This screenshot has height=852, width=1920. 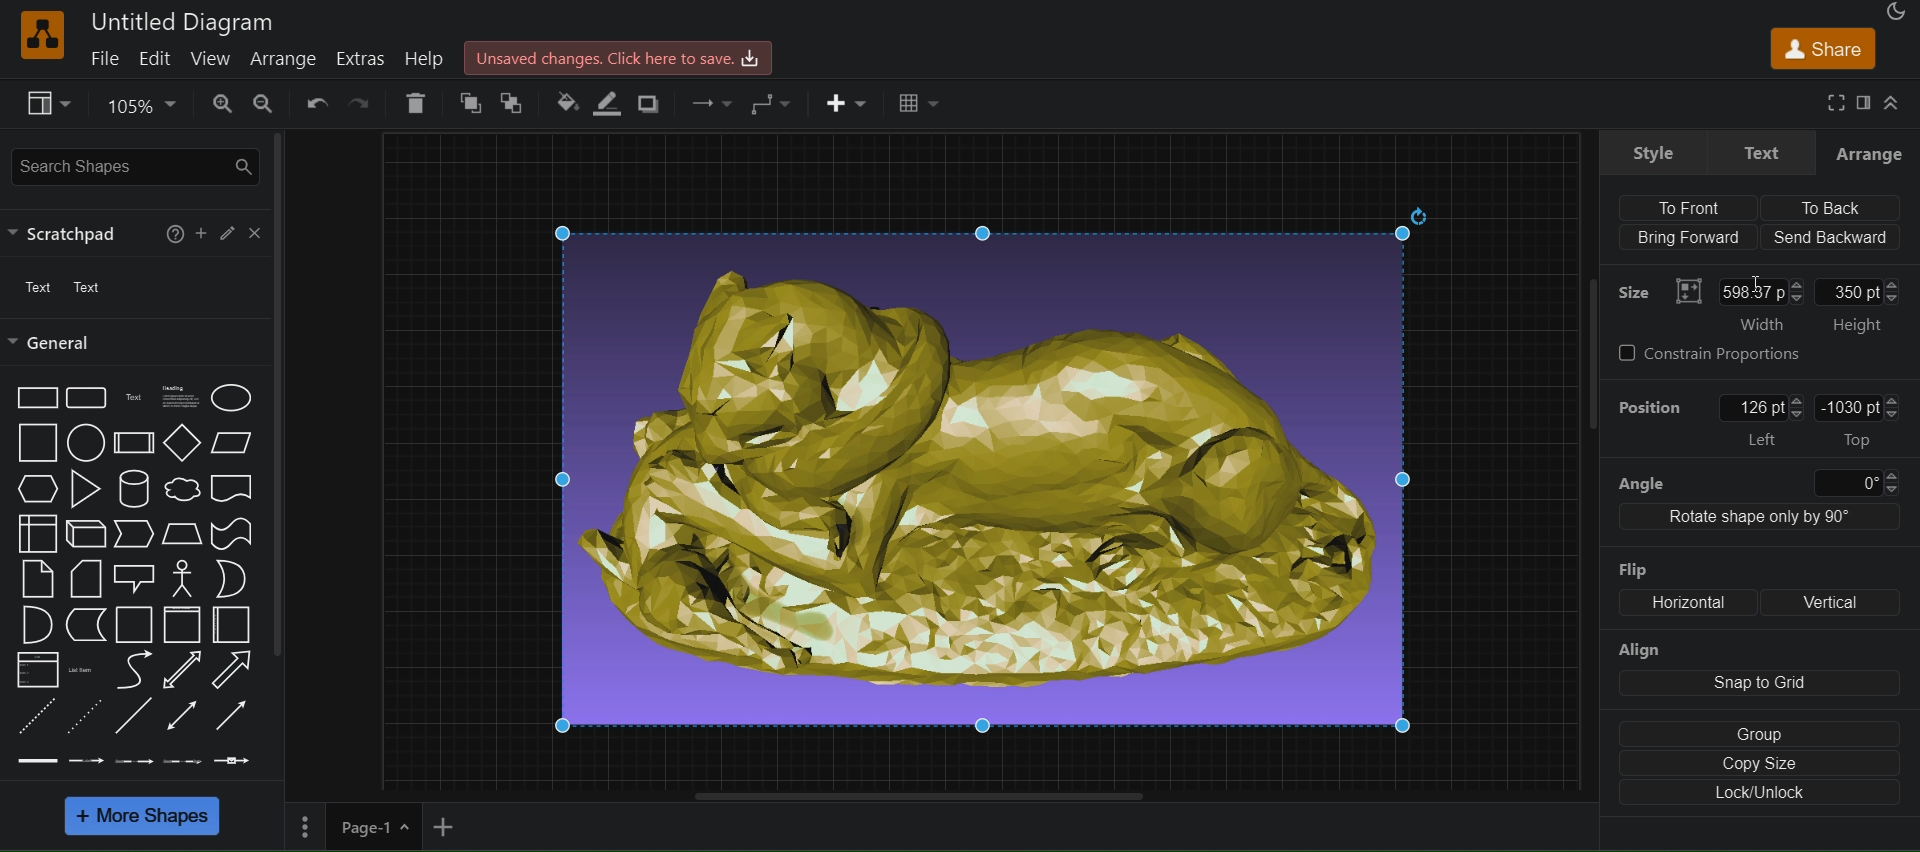 What do you see at coordinates (1893, 101) in the screenshot?
I see `collapase/expand` at bounding box center [1893, 101].